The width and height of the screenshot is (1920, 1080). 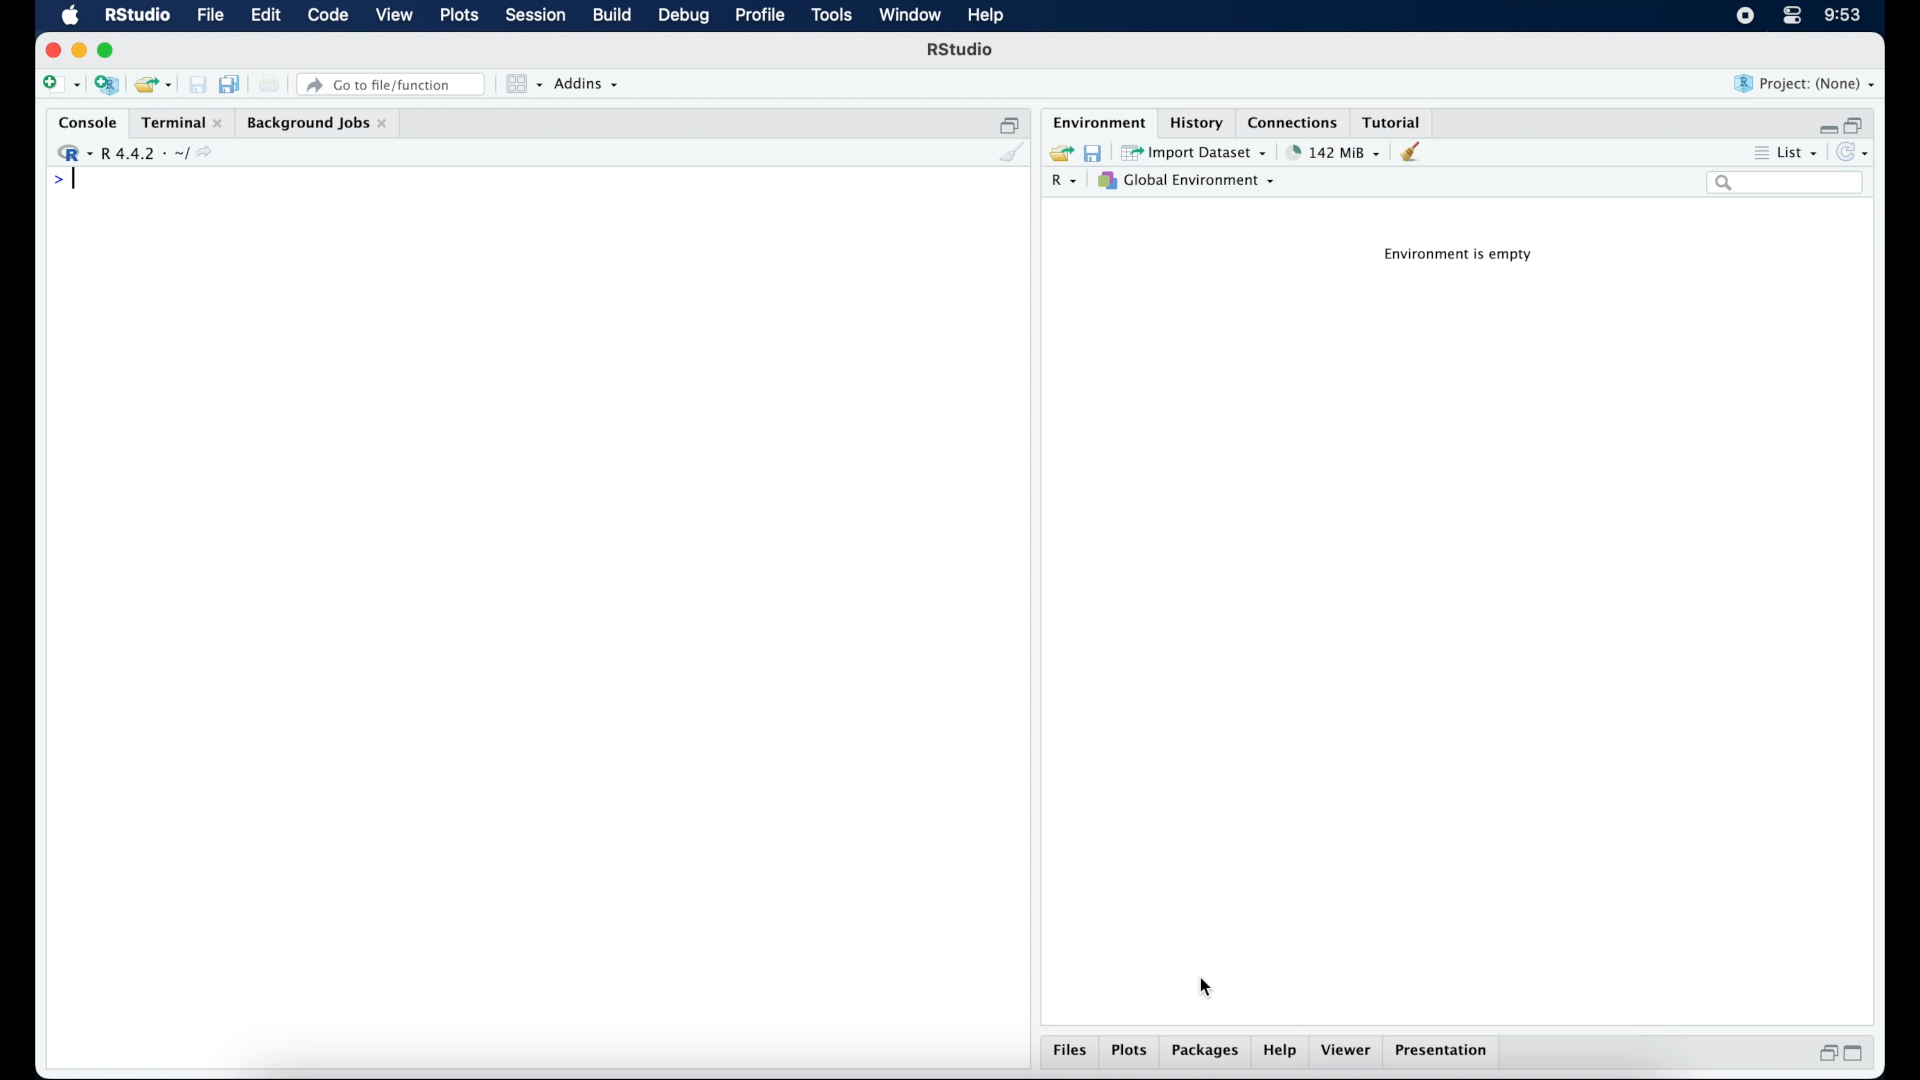 What do you see at coordinates (137, 16) in the screenshot?
I see `R studio` at bounding box center [137, 16].